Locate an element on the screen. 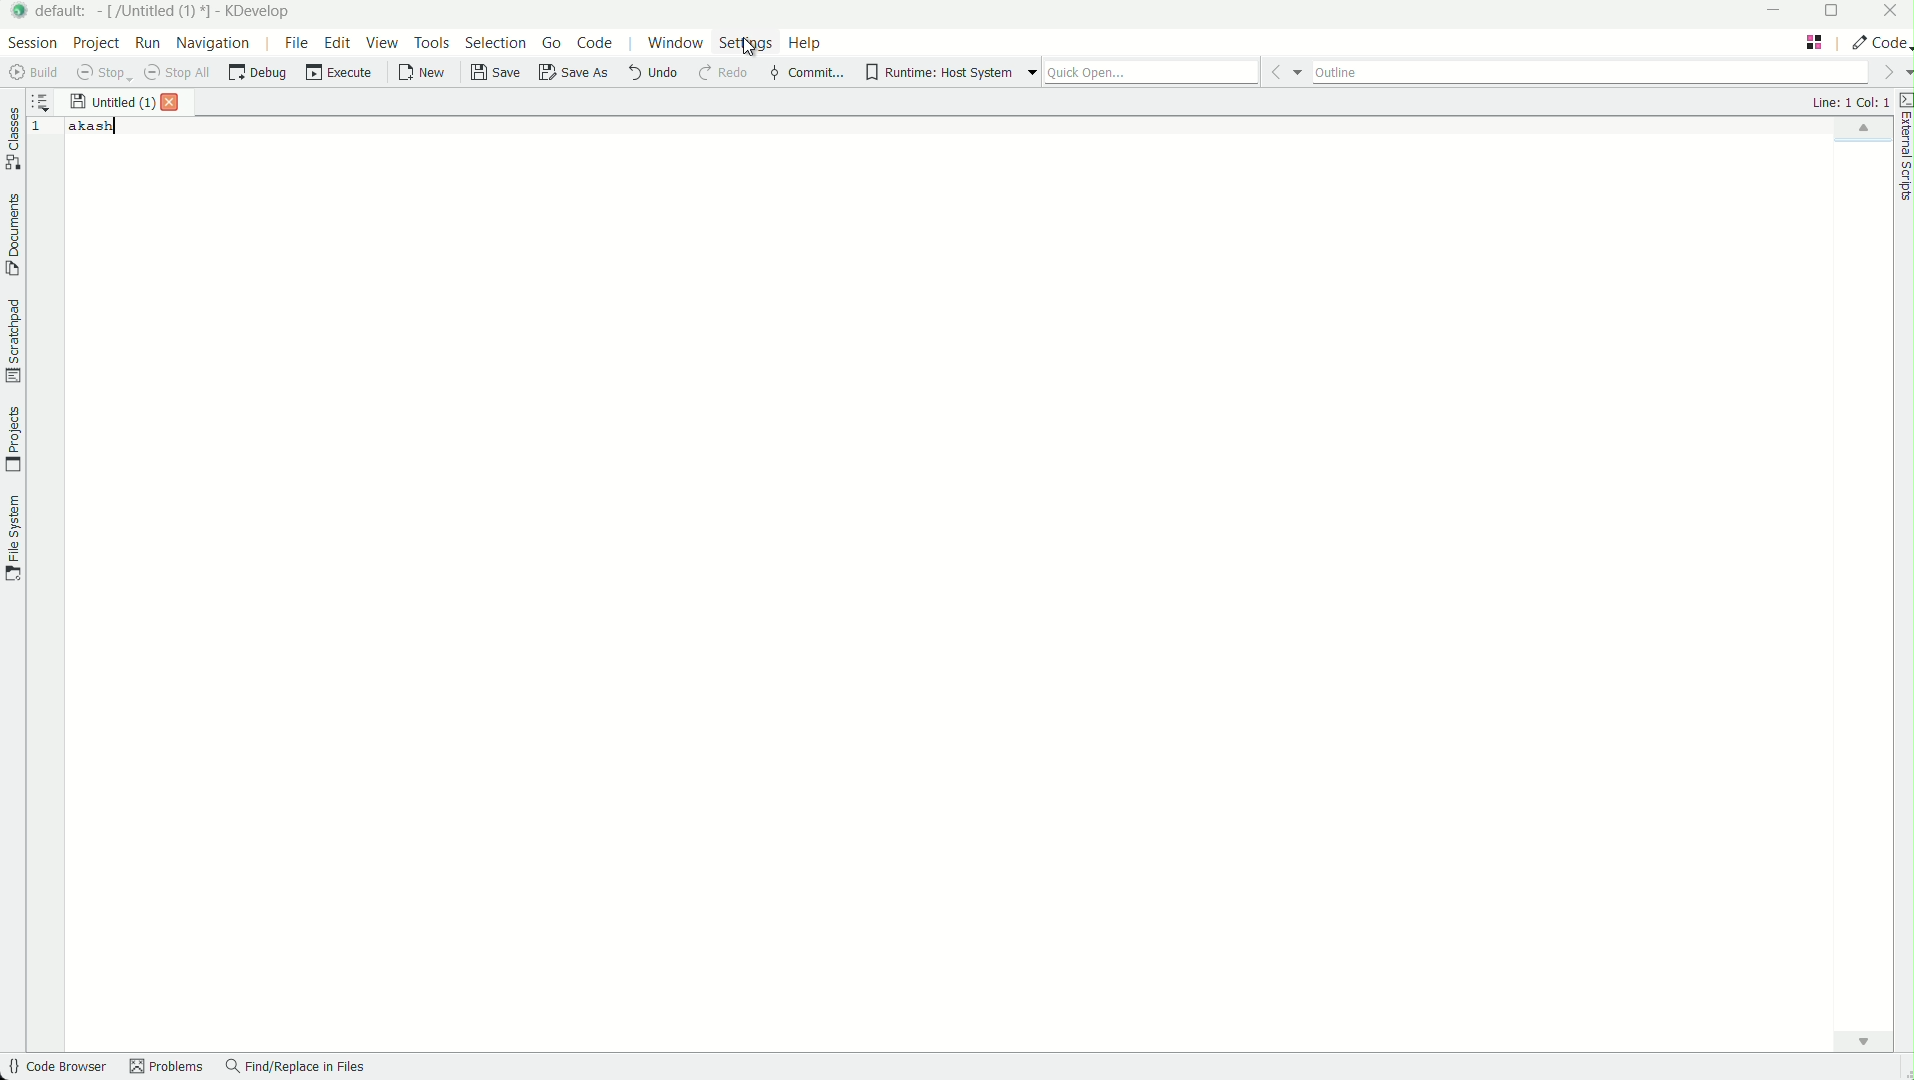 The height and width of the screenshot is (1080, 1914). documents is located at coordinates (12, 235).